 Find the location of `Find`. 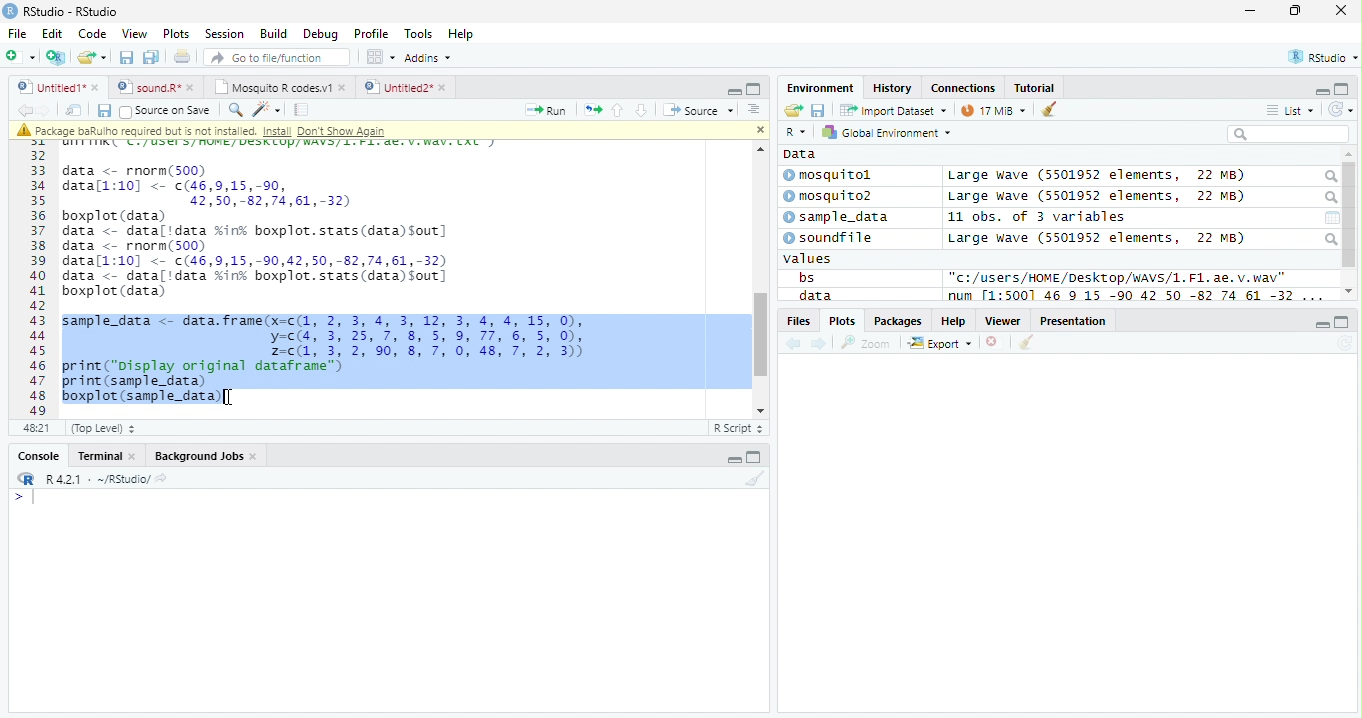

Find is located at coordinates (235, 110).